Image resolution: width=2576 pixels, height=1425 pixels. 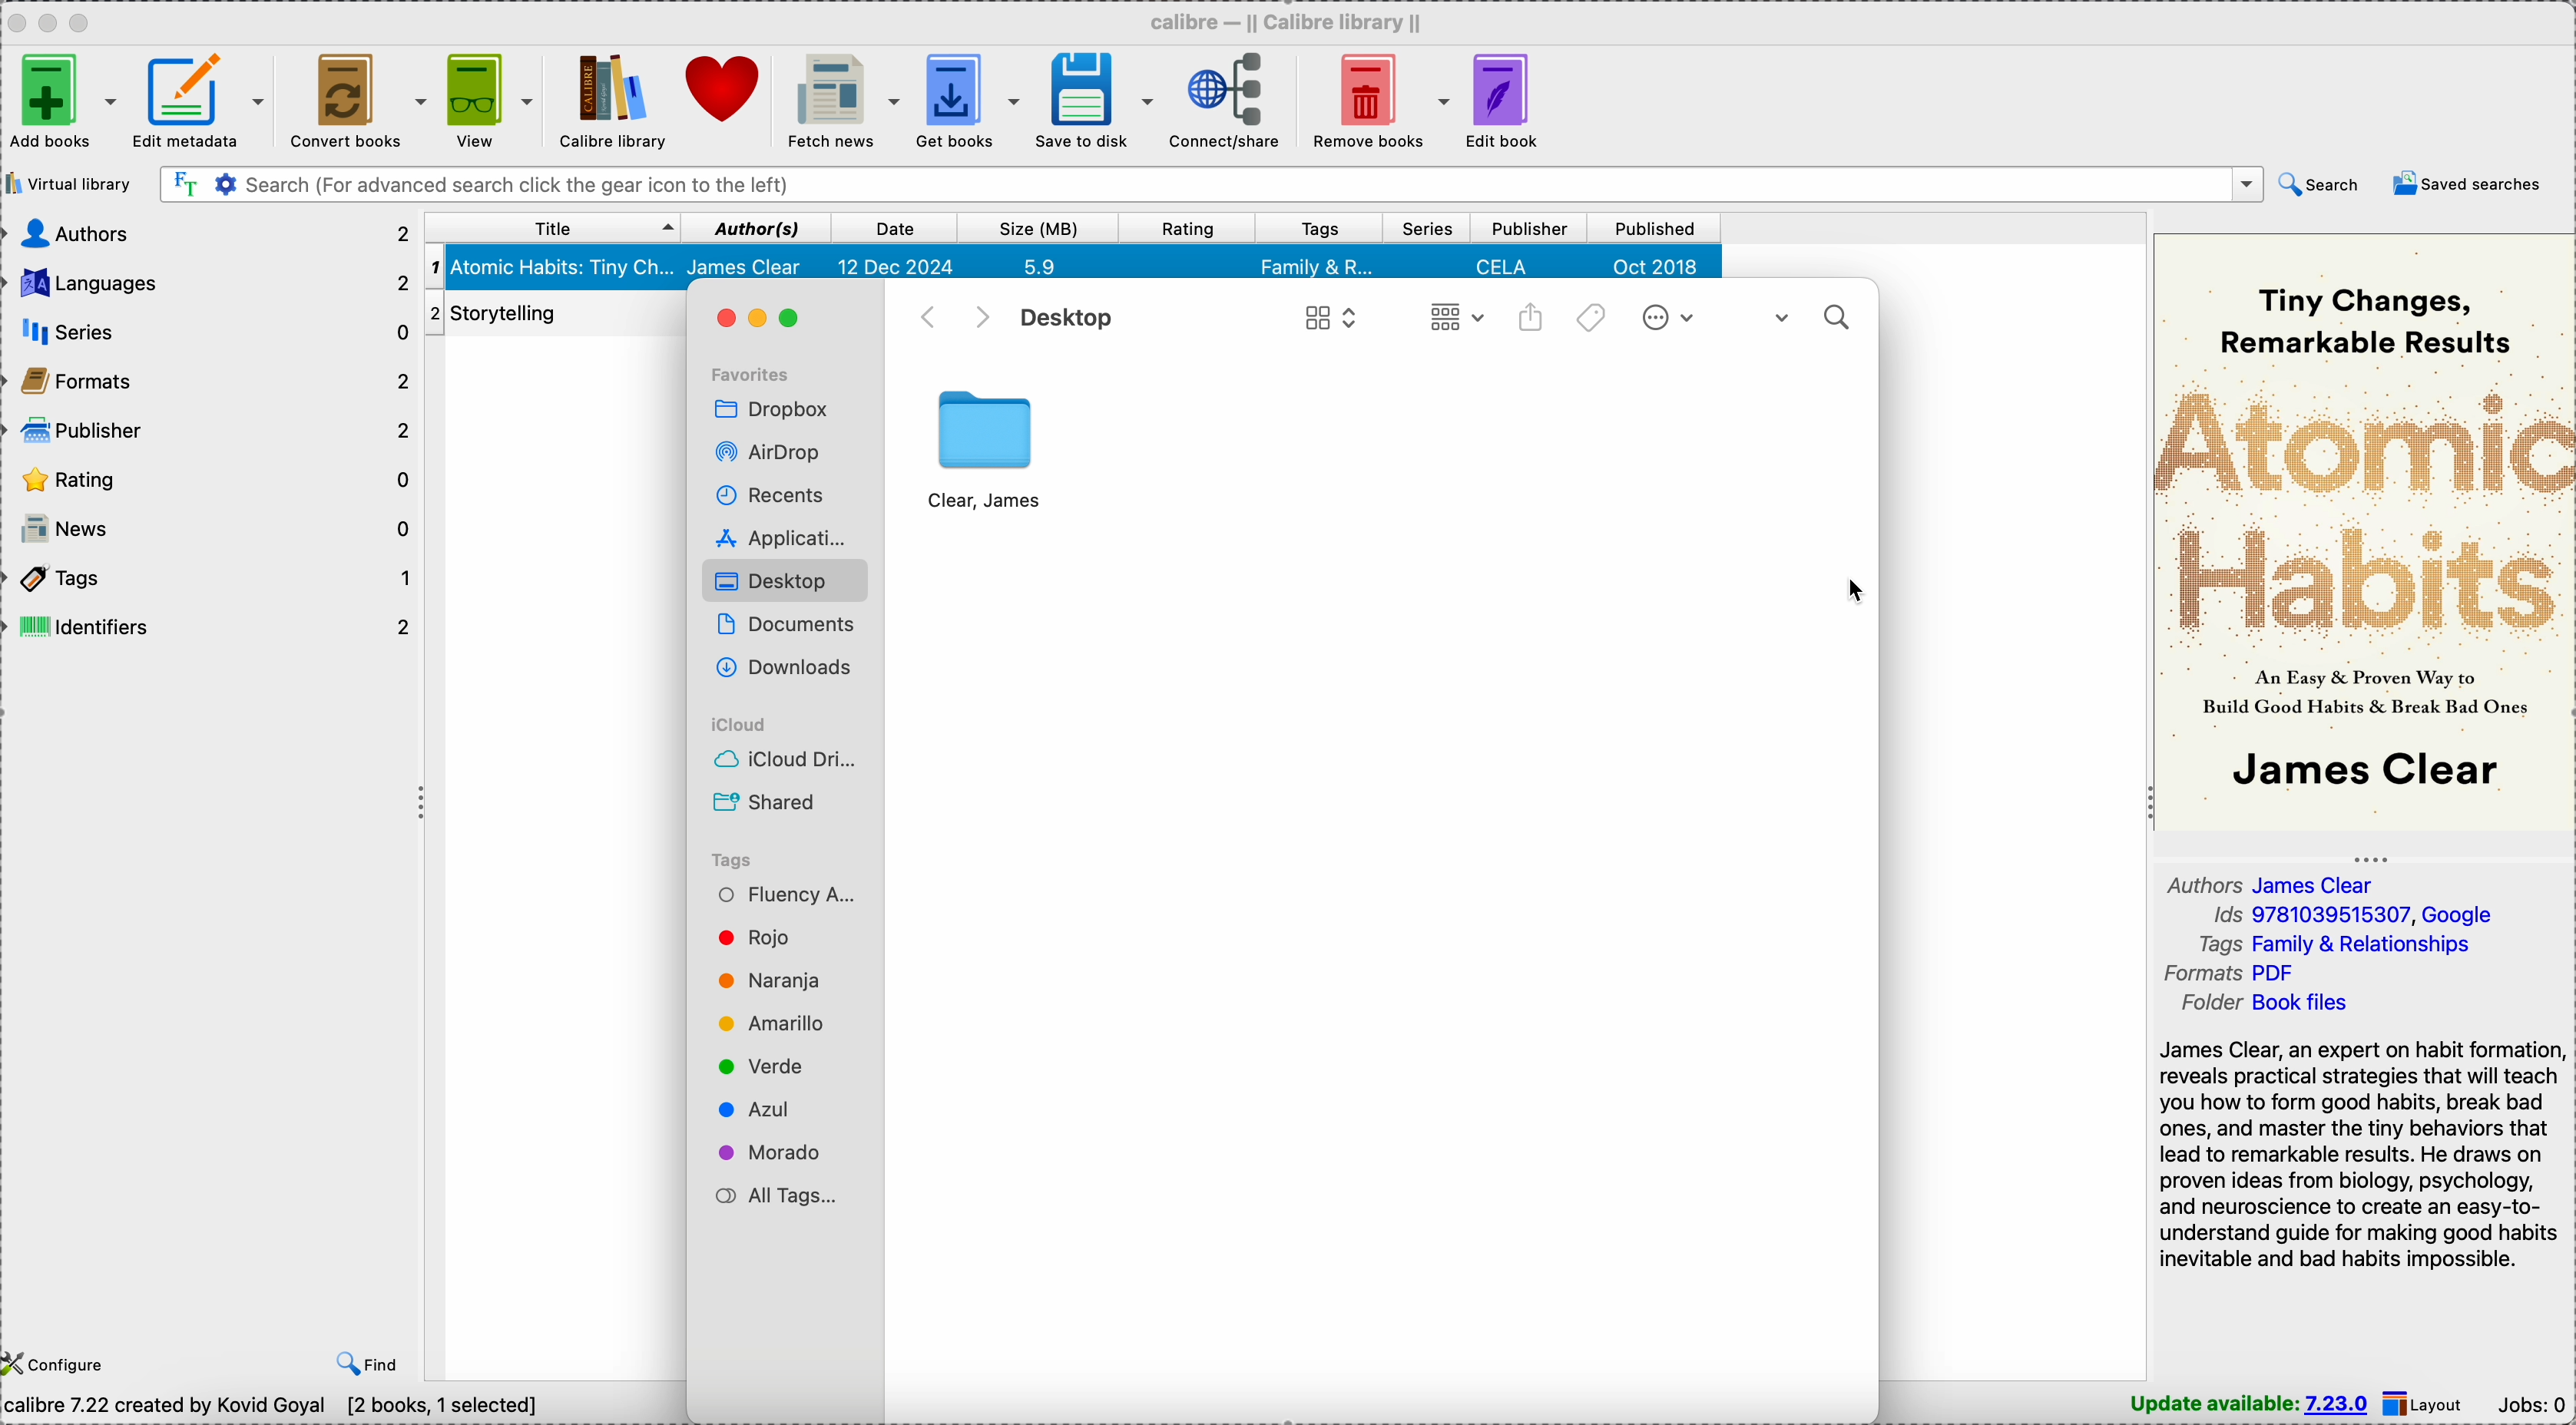 I want to click on maximize Calibre, so click(x=85, y=19).